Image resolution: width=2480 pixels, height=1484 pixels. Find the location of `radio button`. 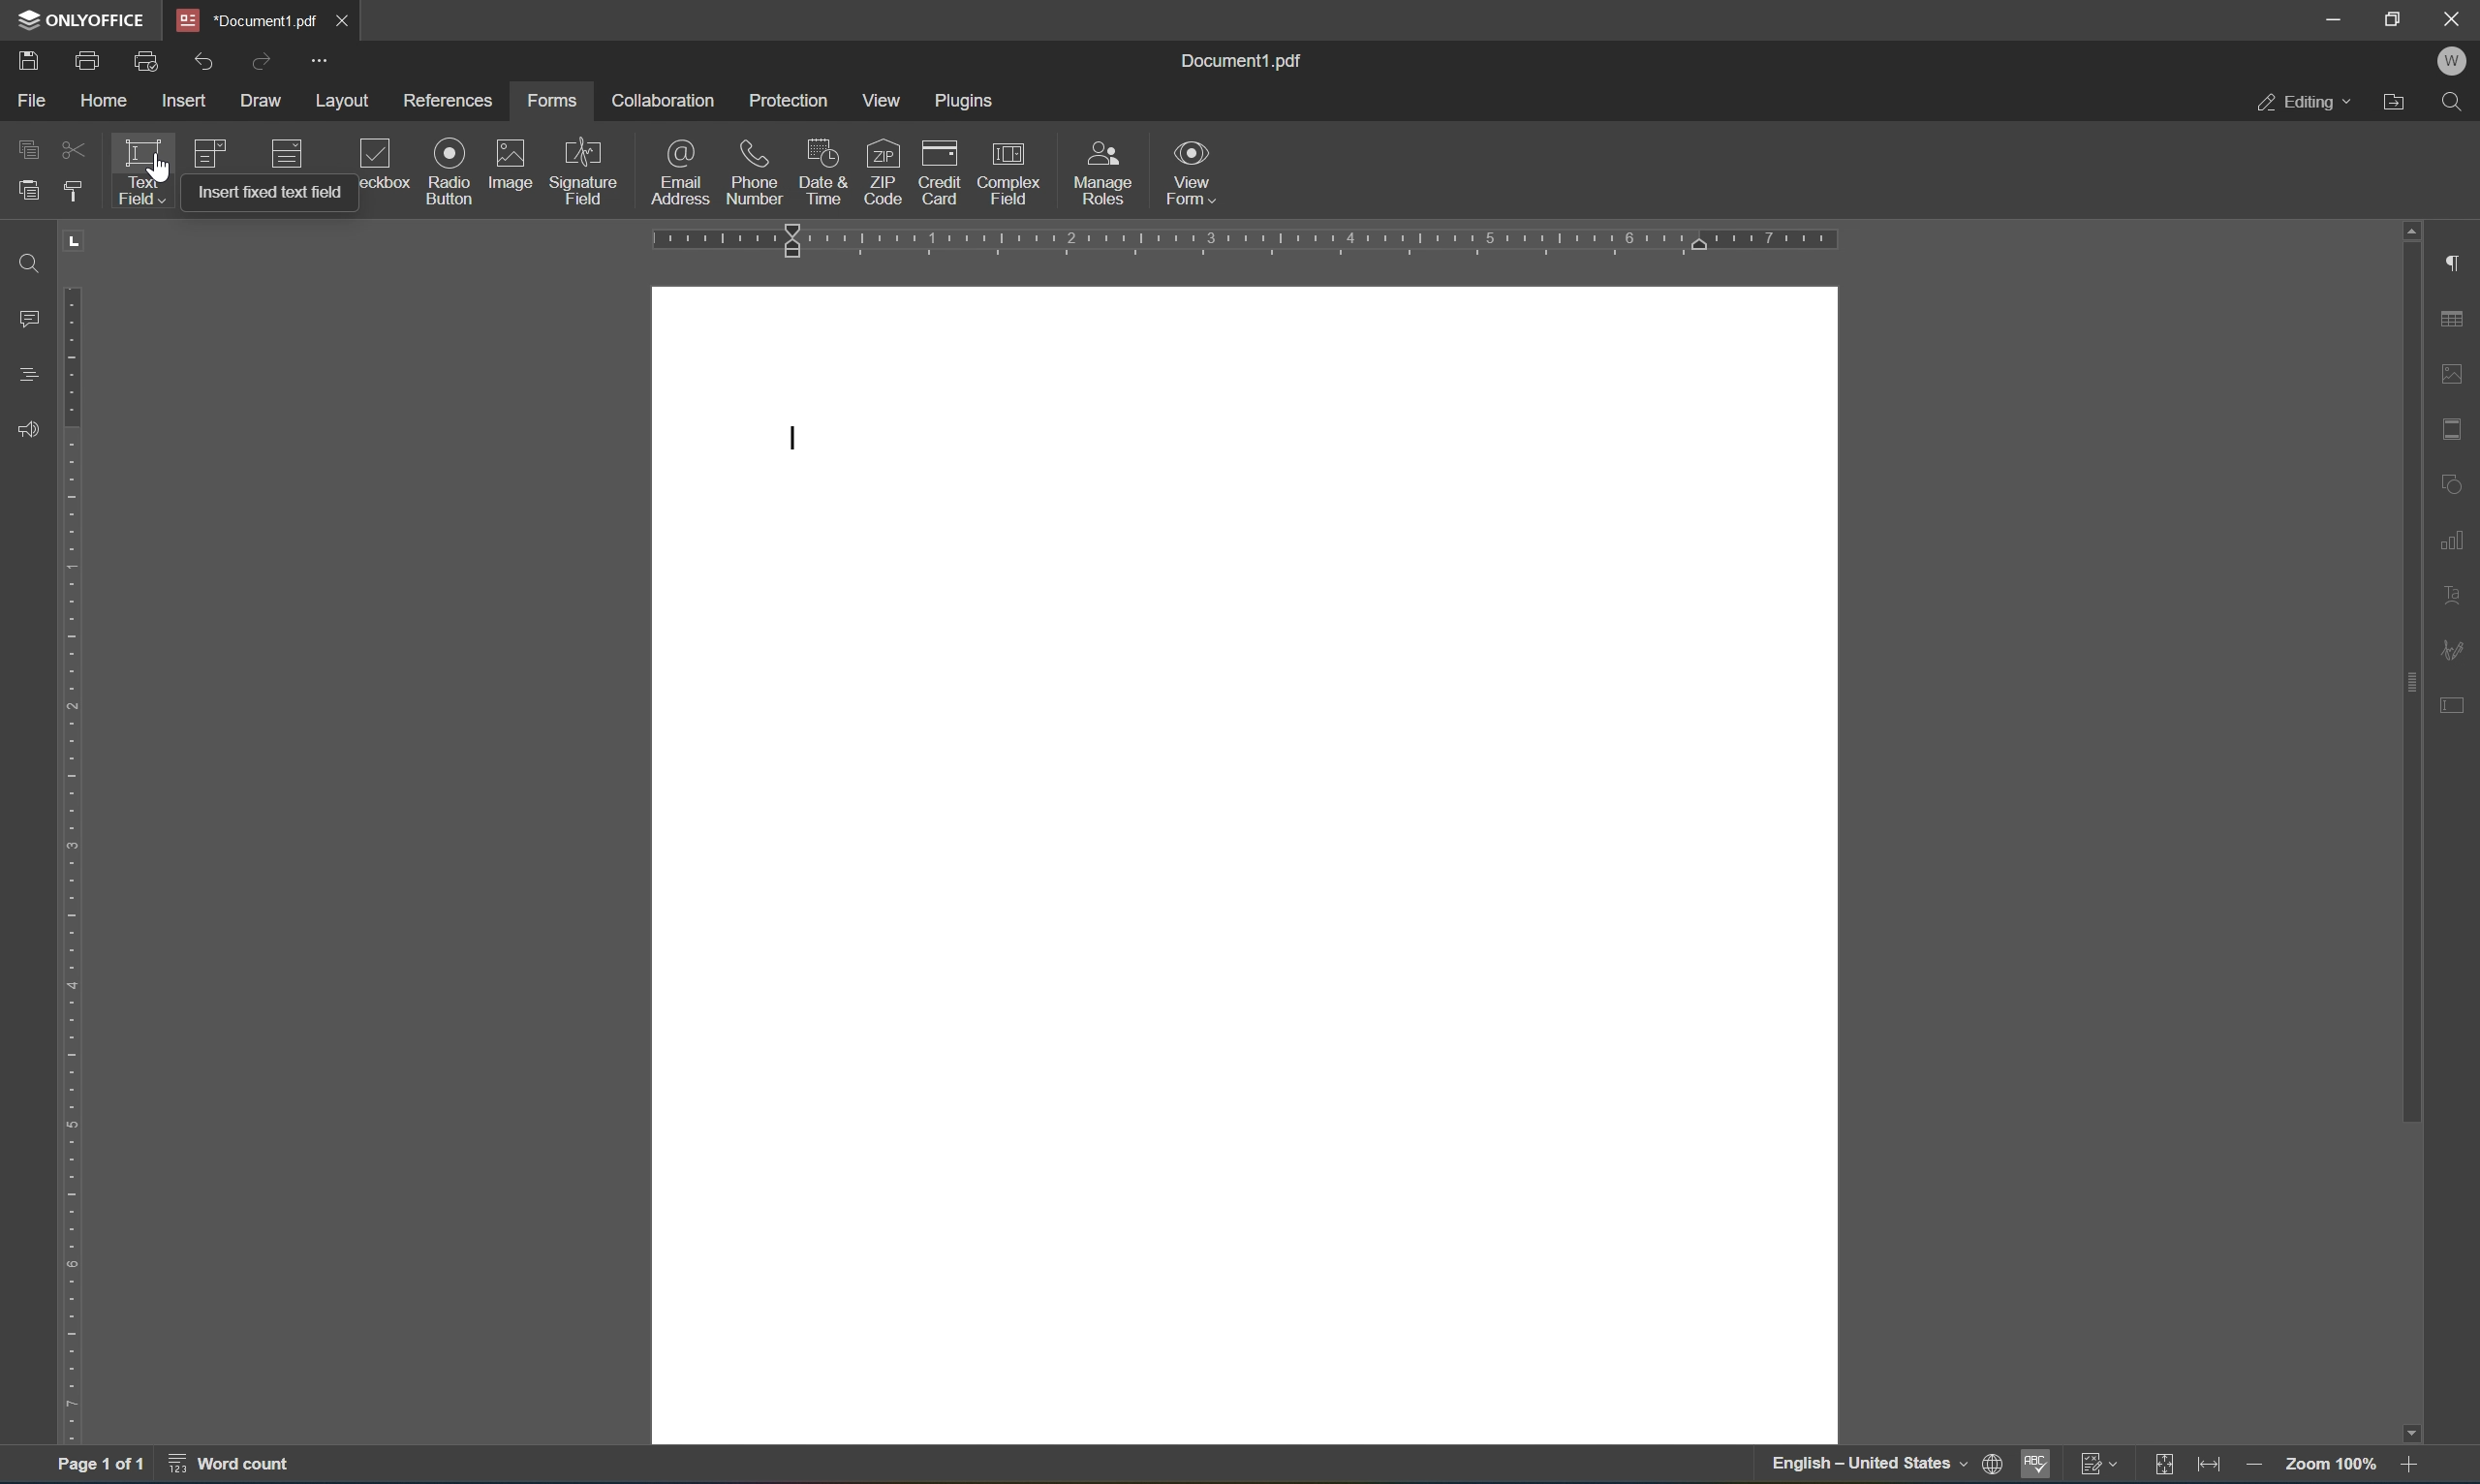

radio button is located at coordinates (448, 170).